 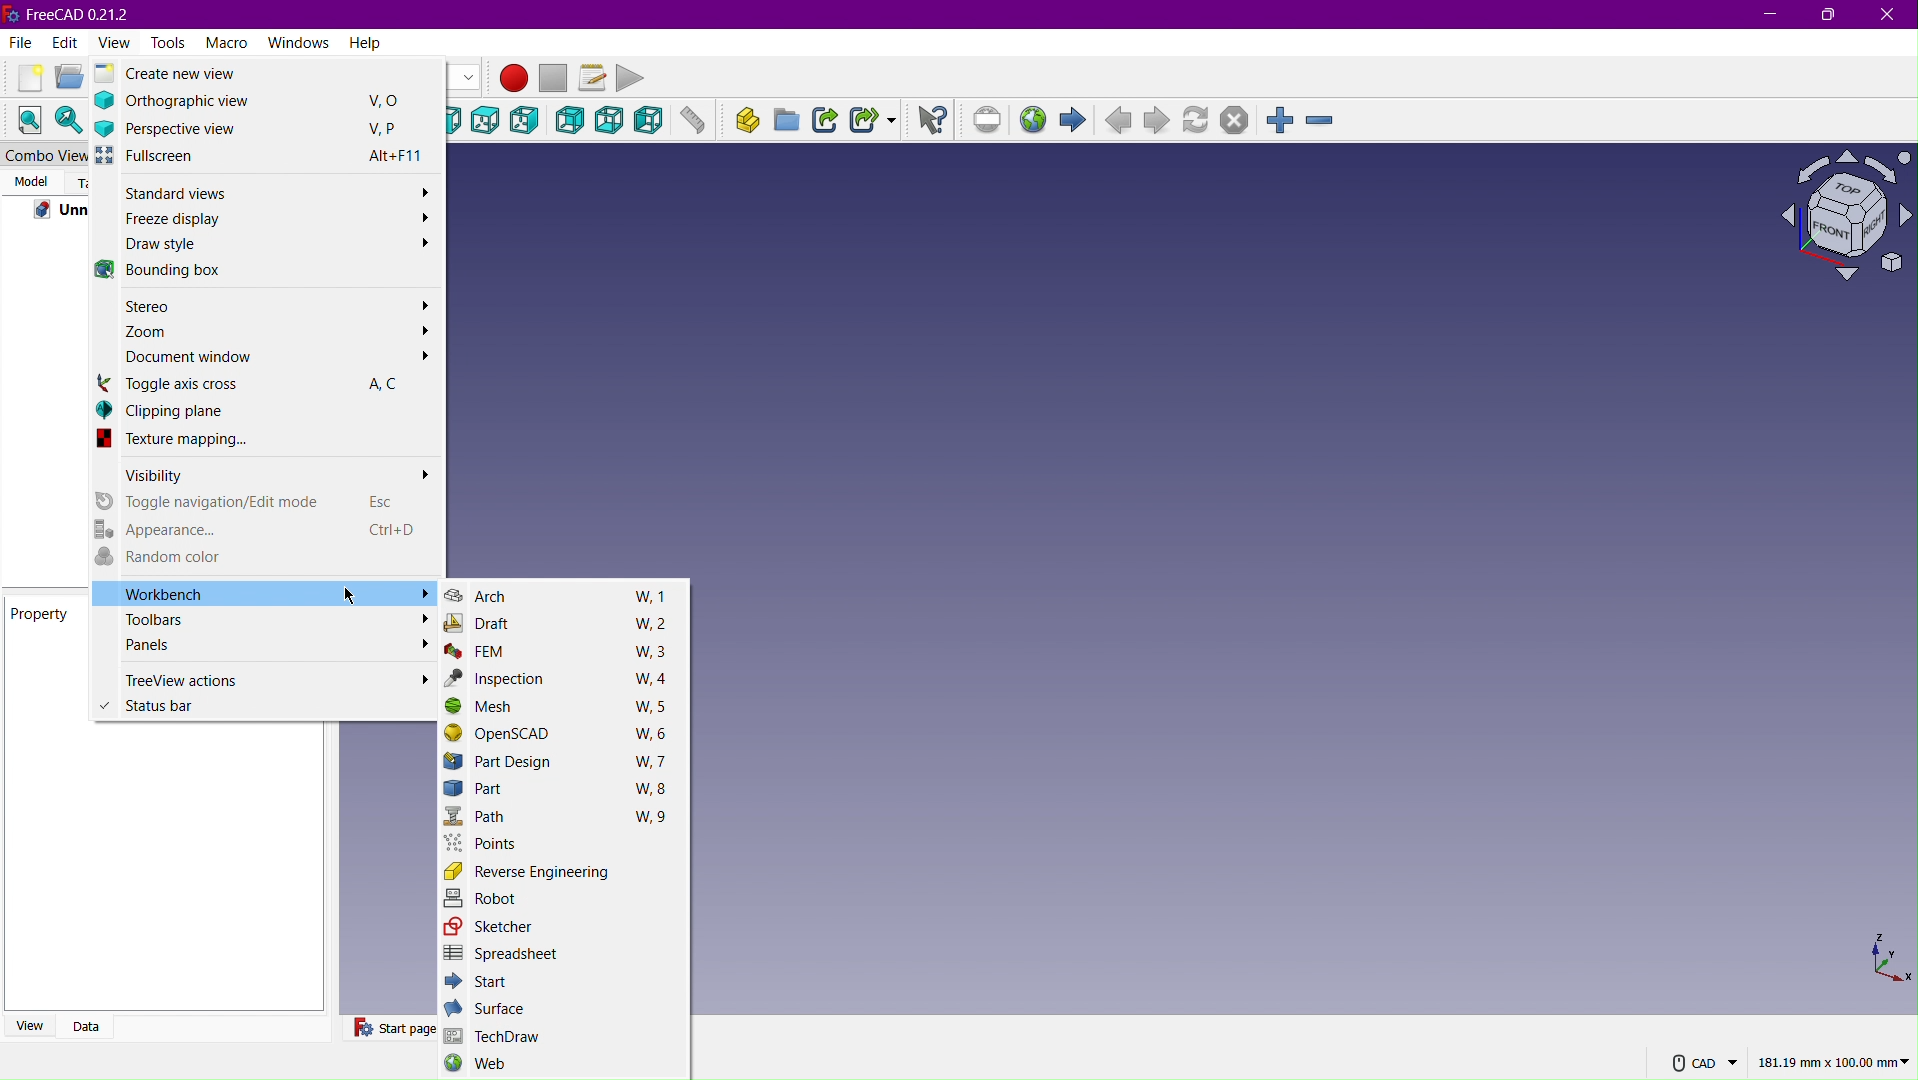 What do you see at coordinates (491, 927) in the screenshot?
I see `Sketcher` at bounding box center [491, 927].